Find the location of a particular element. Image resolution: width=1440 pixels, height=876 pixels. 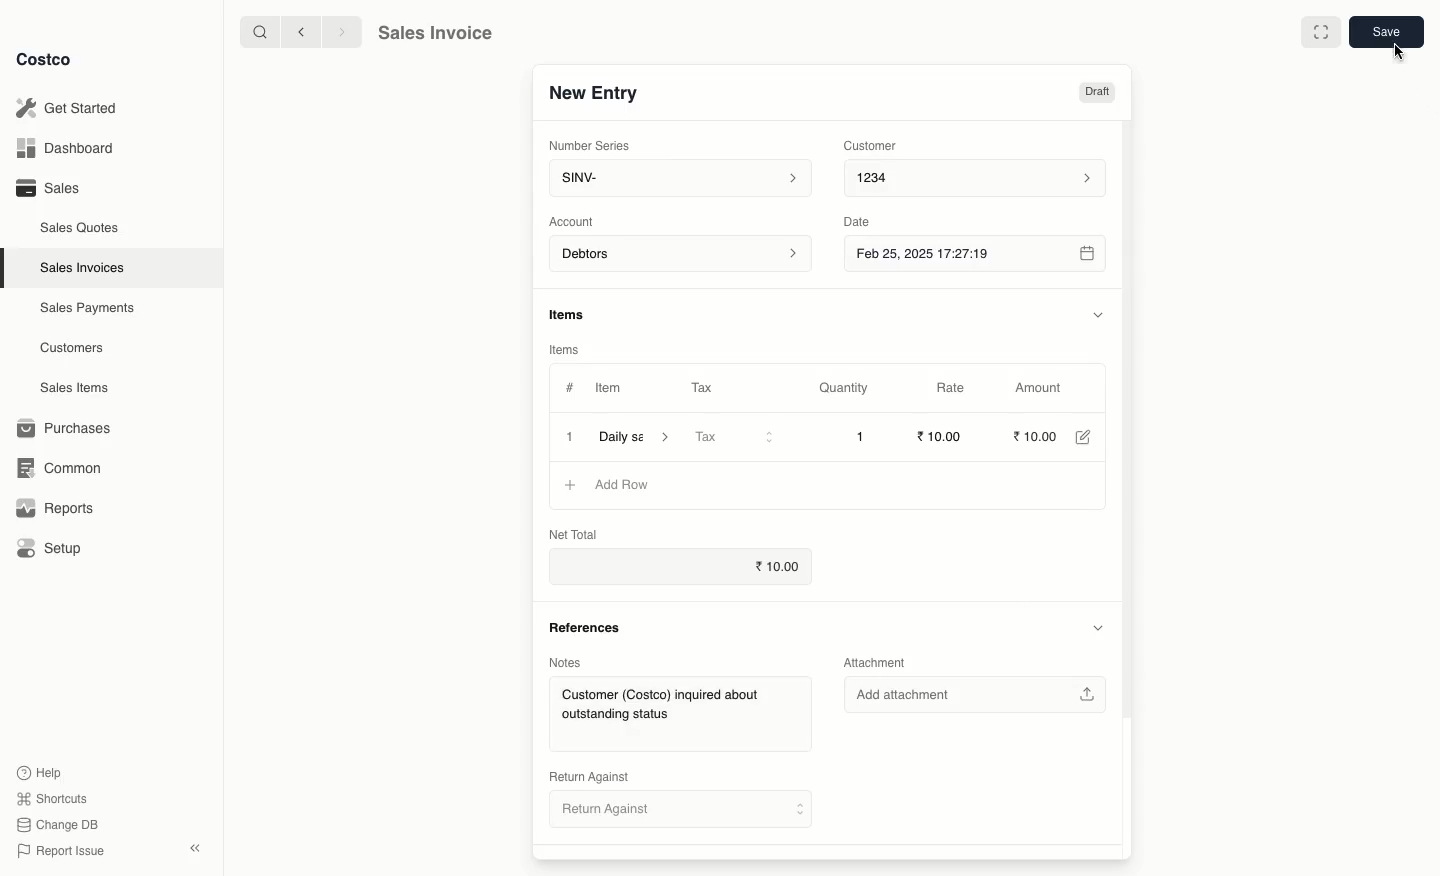

Tax is located at coordinates (735, 437).